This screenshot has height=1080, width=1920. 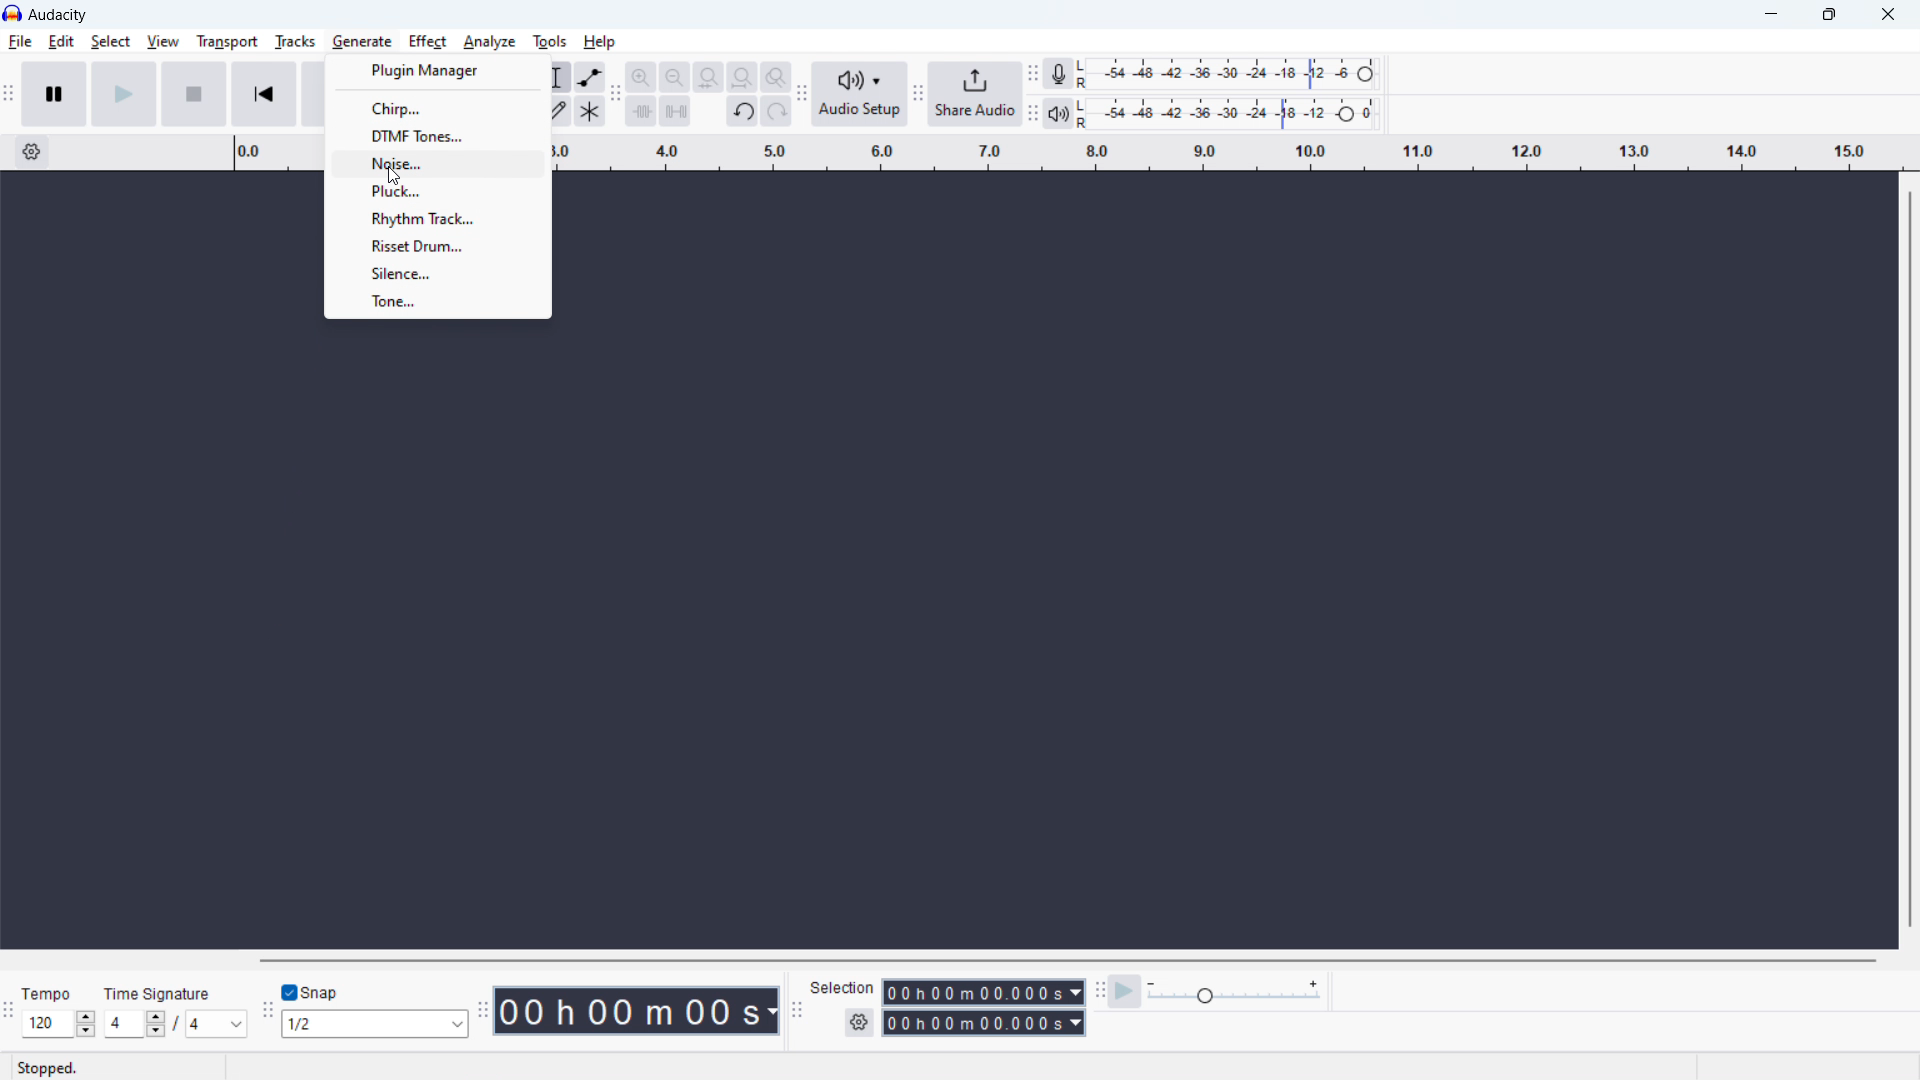 I want to click on rhythm track, so click(x=438, y=220).